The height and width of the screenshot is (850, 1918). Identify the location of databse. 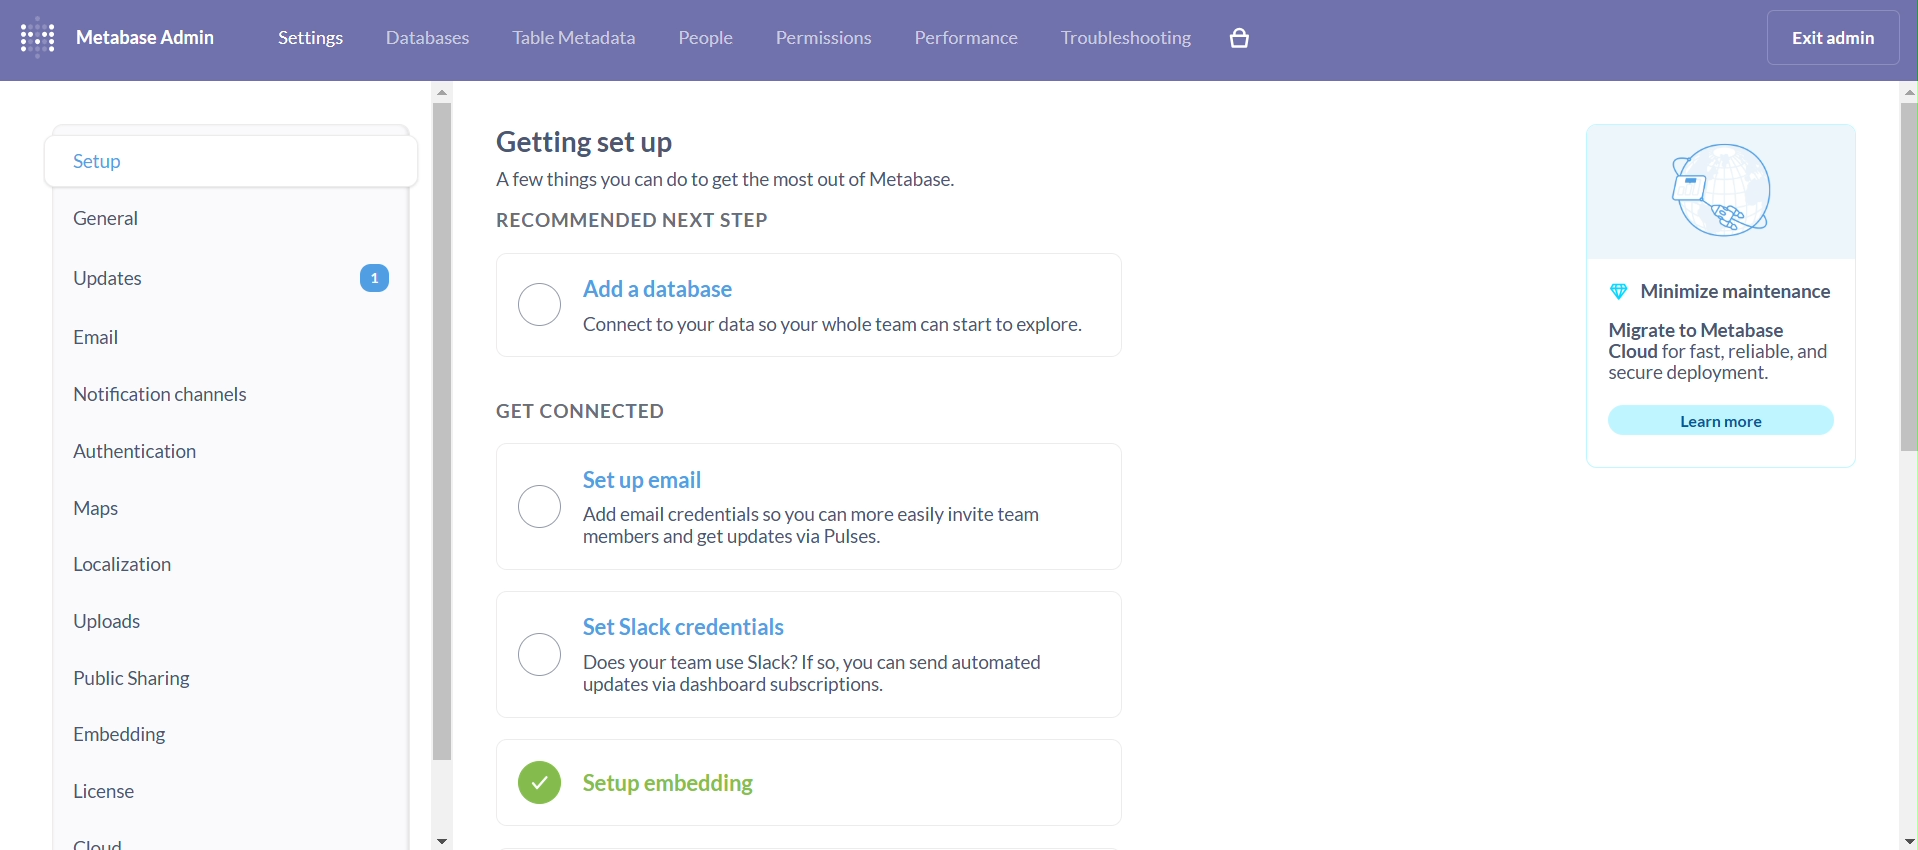
(428, 41).